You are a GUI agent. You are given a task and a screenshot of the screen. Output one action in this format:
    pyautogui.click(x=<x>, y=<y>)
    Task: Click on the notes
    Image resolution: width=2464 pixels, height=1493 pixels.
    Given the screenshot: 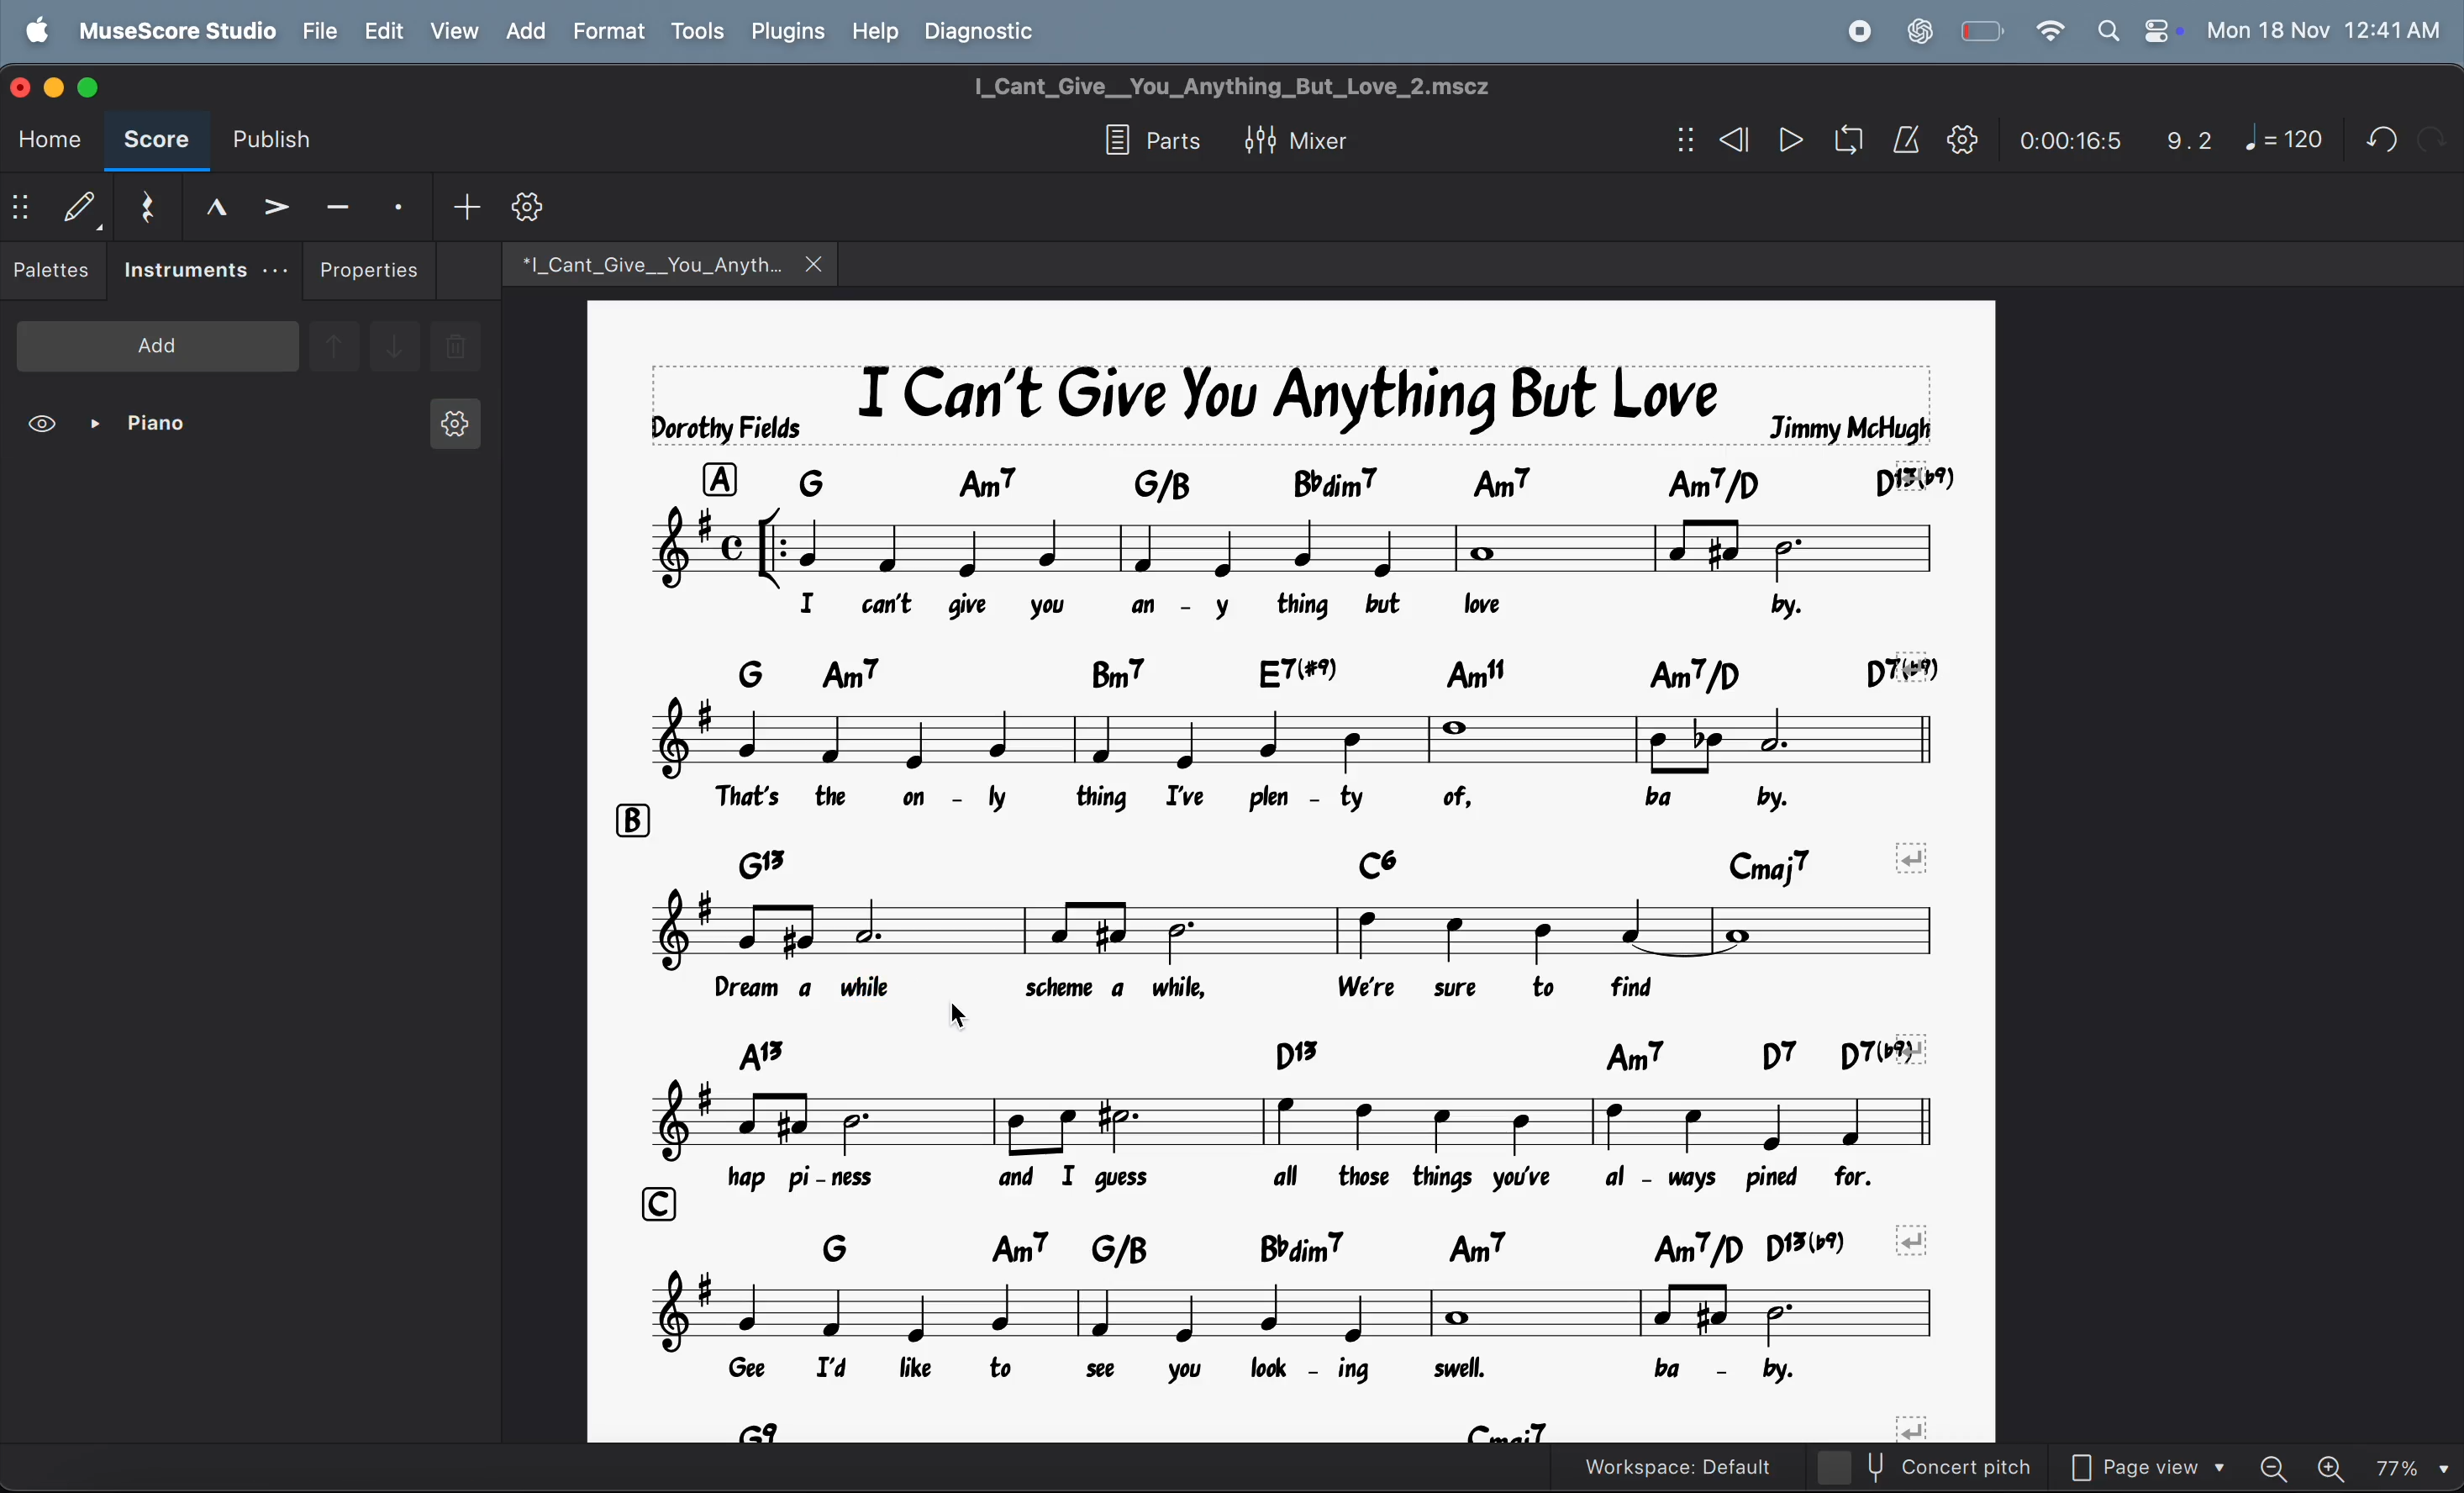 What is the action you would take?
    pyautogui.click(x=1300, y=548)
    